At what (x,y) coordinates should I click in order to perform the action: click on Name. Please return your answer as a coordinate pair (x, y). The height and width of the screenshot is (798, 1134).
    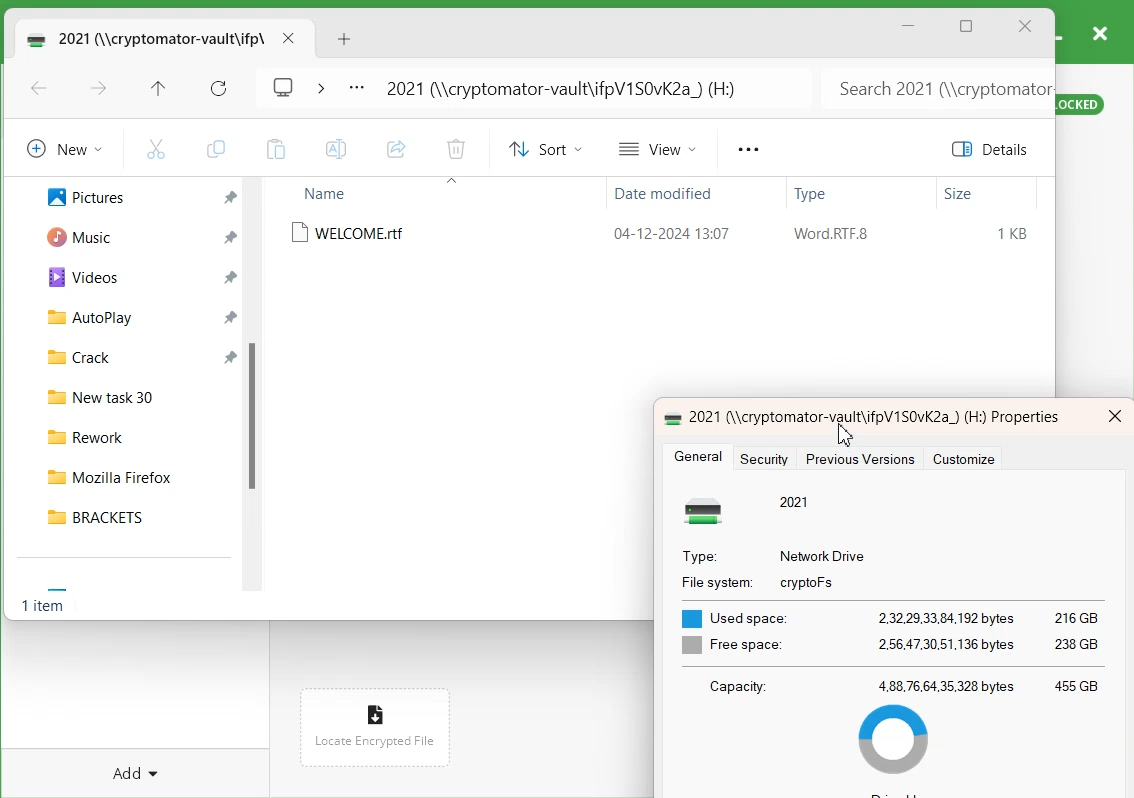
    Looking at the image, I should click on (328, 193).